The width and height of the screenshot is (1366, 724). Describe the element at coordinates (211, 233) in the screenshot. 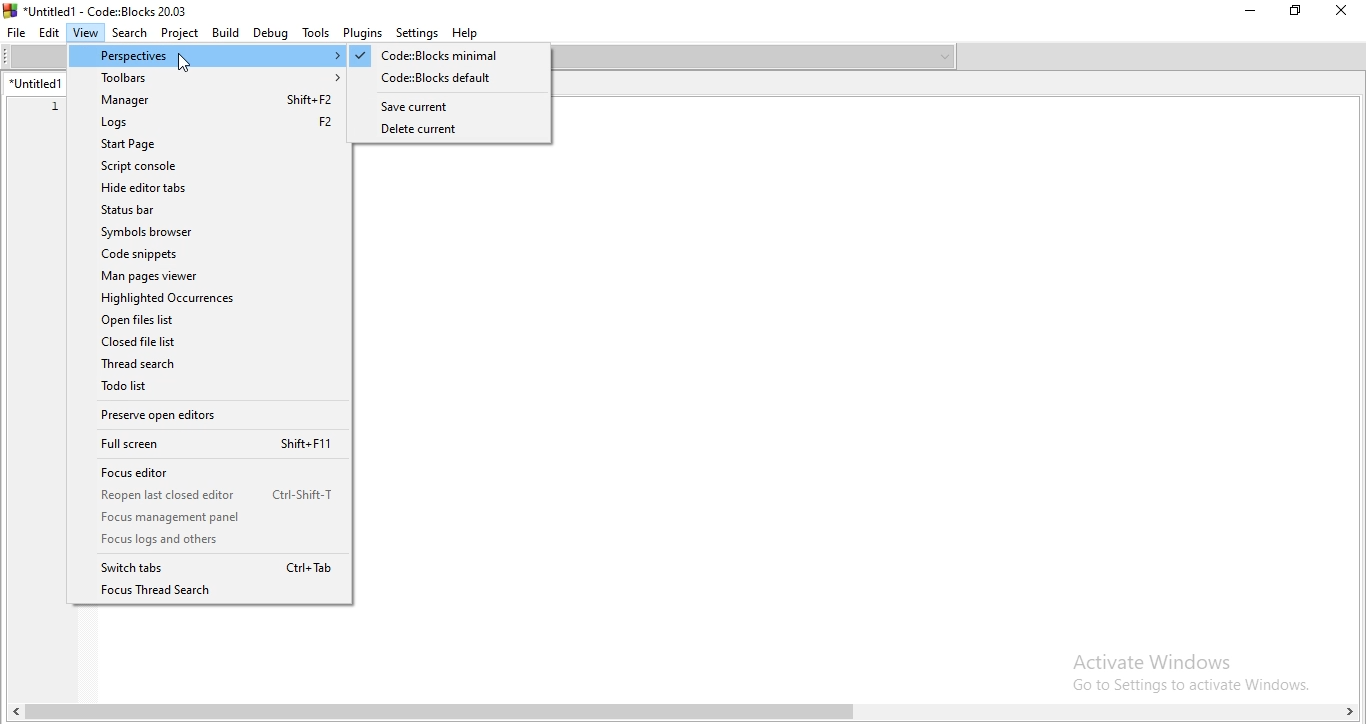

I see `Symbols browser` at that location.